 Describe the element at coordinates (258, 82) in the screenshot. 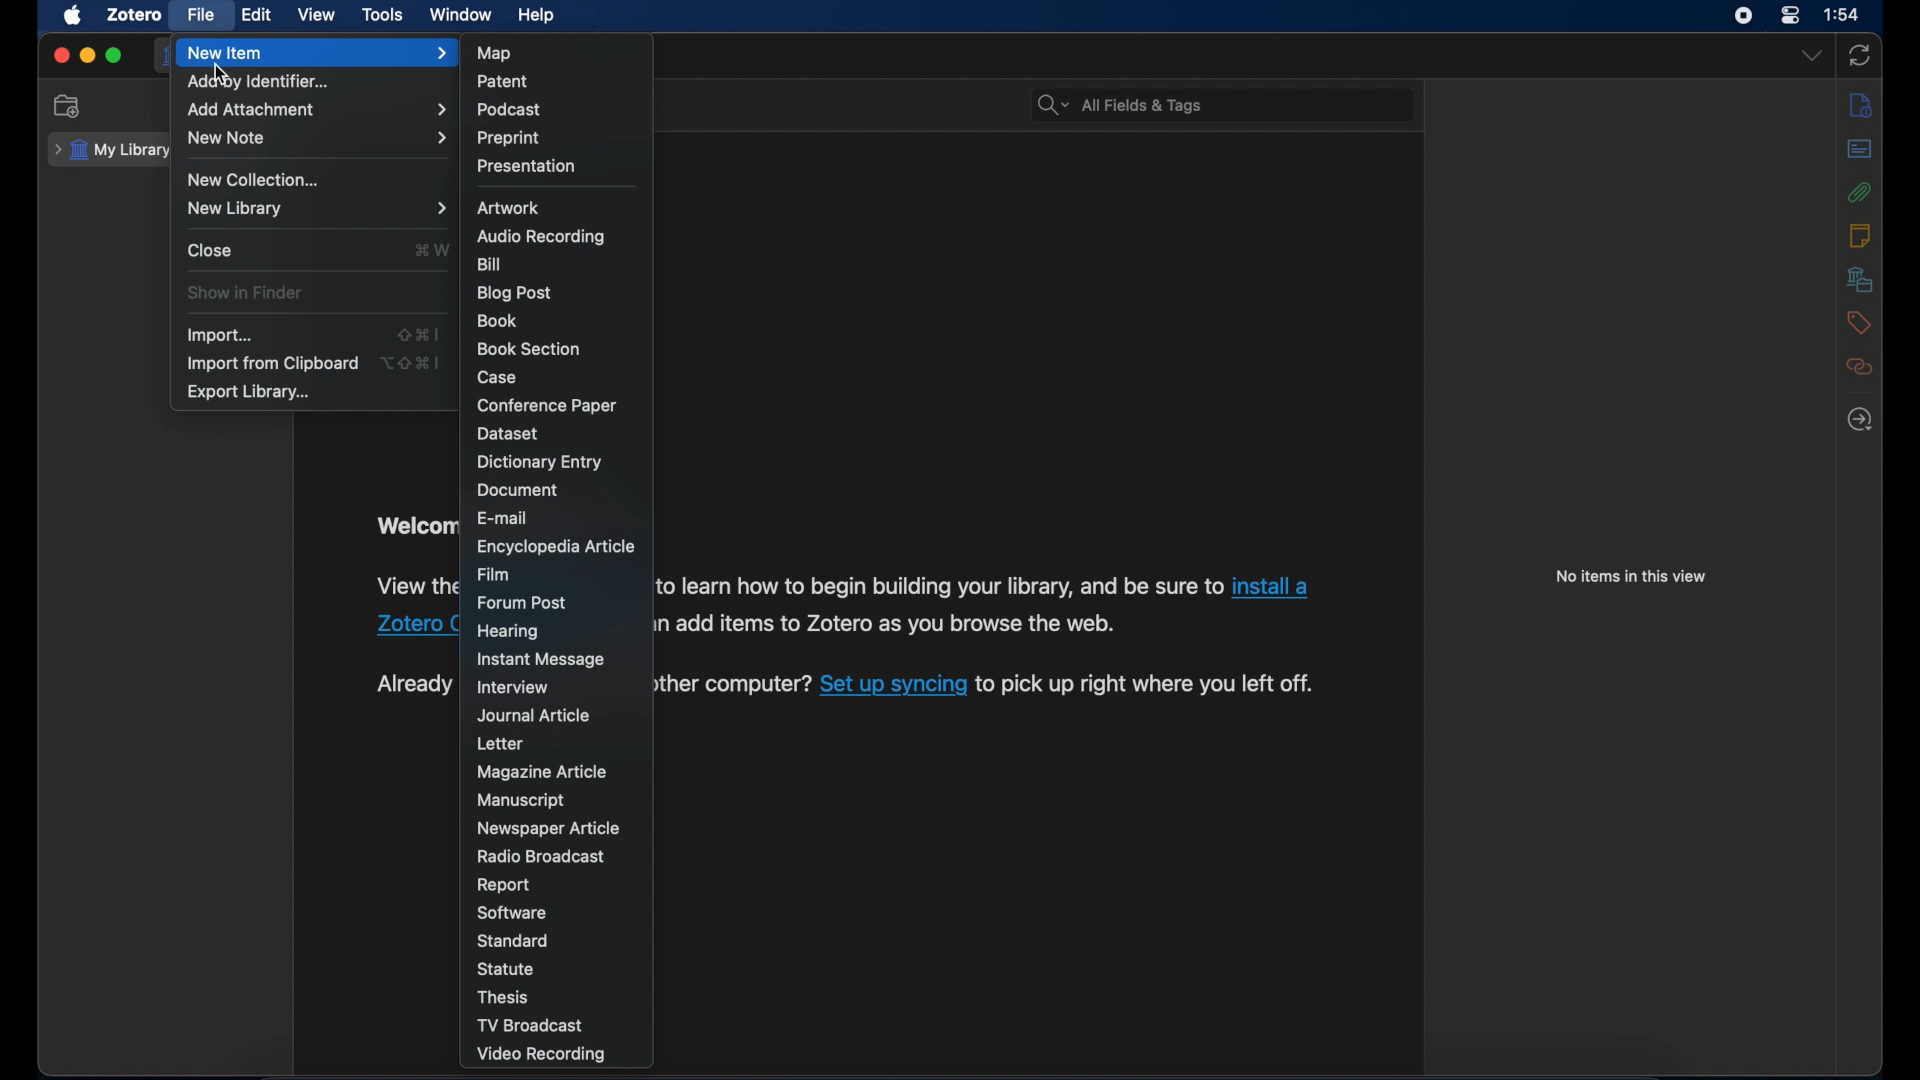

I see `add by identifier` at that location.